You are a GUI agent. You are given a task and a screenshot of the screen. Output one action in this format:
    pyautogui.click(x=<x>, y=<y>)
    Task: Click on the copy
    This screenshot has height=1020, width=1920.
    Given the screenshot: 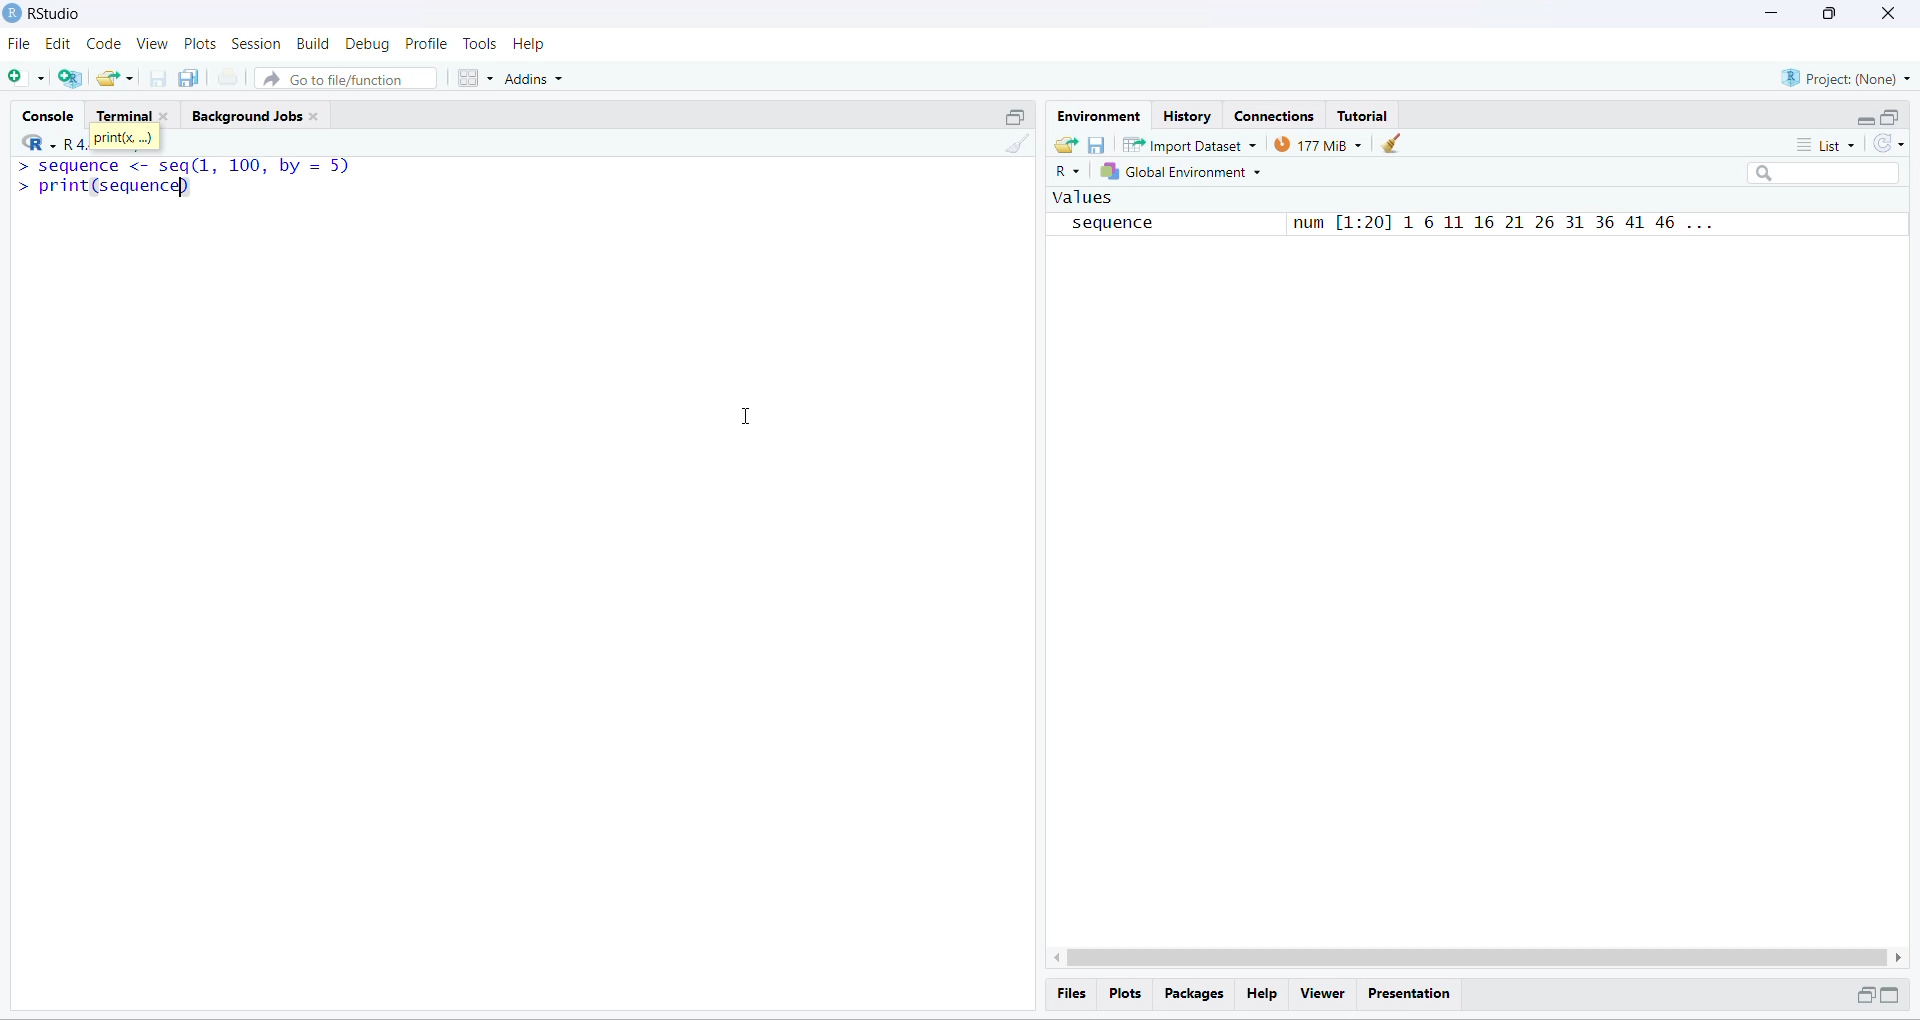 What is the action you would take?
    pyautogui.click(x=190, y=77)
    